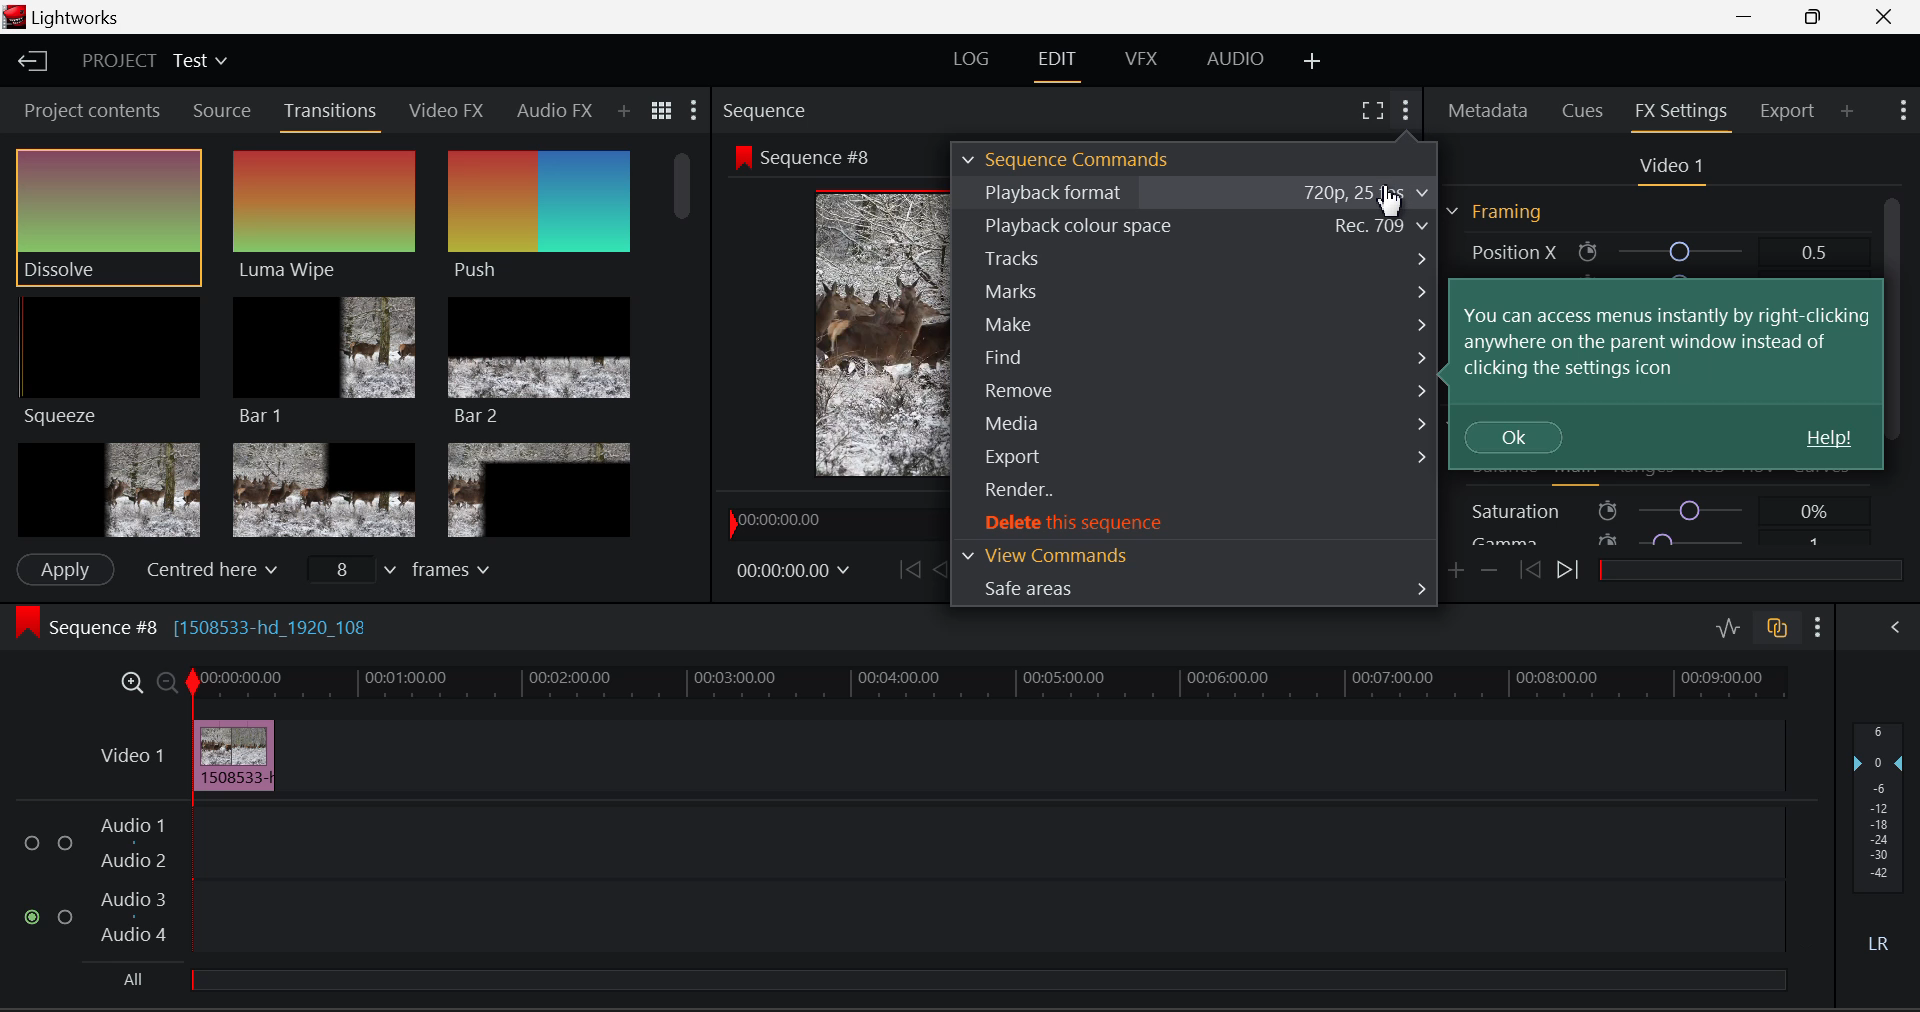 Image resolution: width=1920 pixels, height=1012 pixels. What do you see at coordinates (1670, 377) in the screenshot?
I see `Application Assistant Tip` at bounding box center [1670, 377].